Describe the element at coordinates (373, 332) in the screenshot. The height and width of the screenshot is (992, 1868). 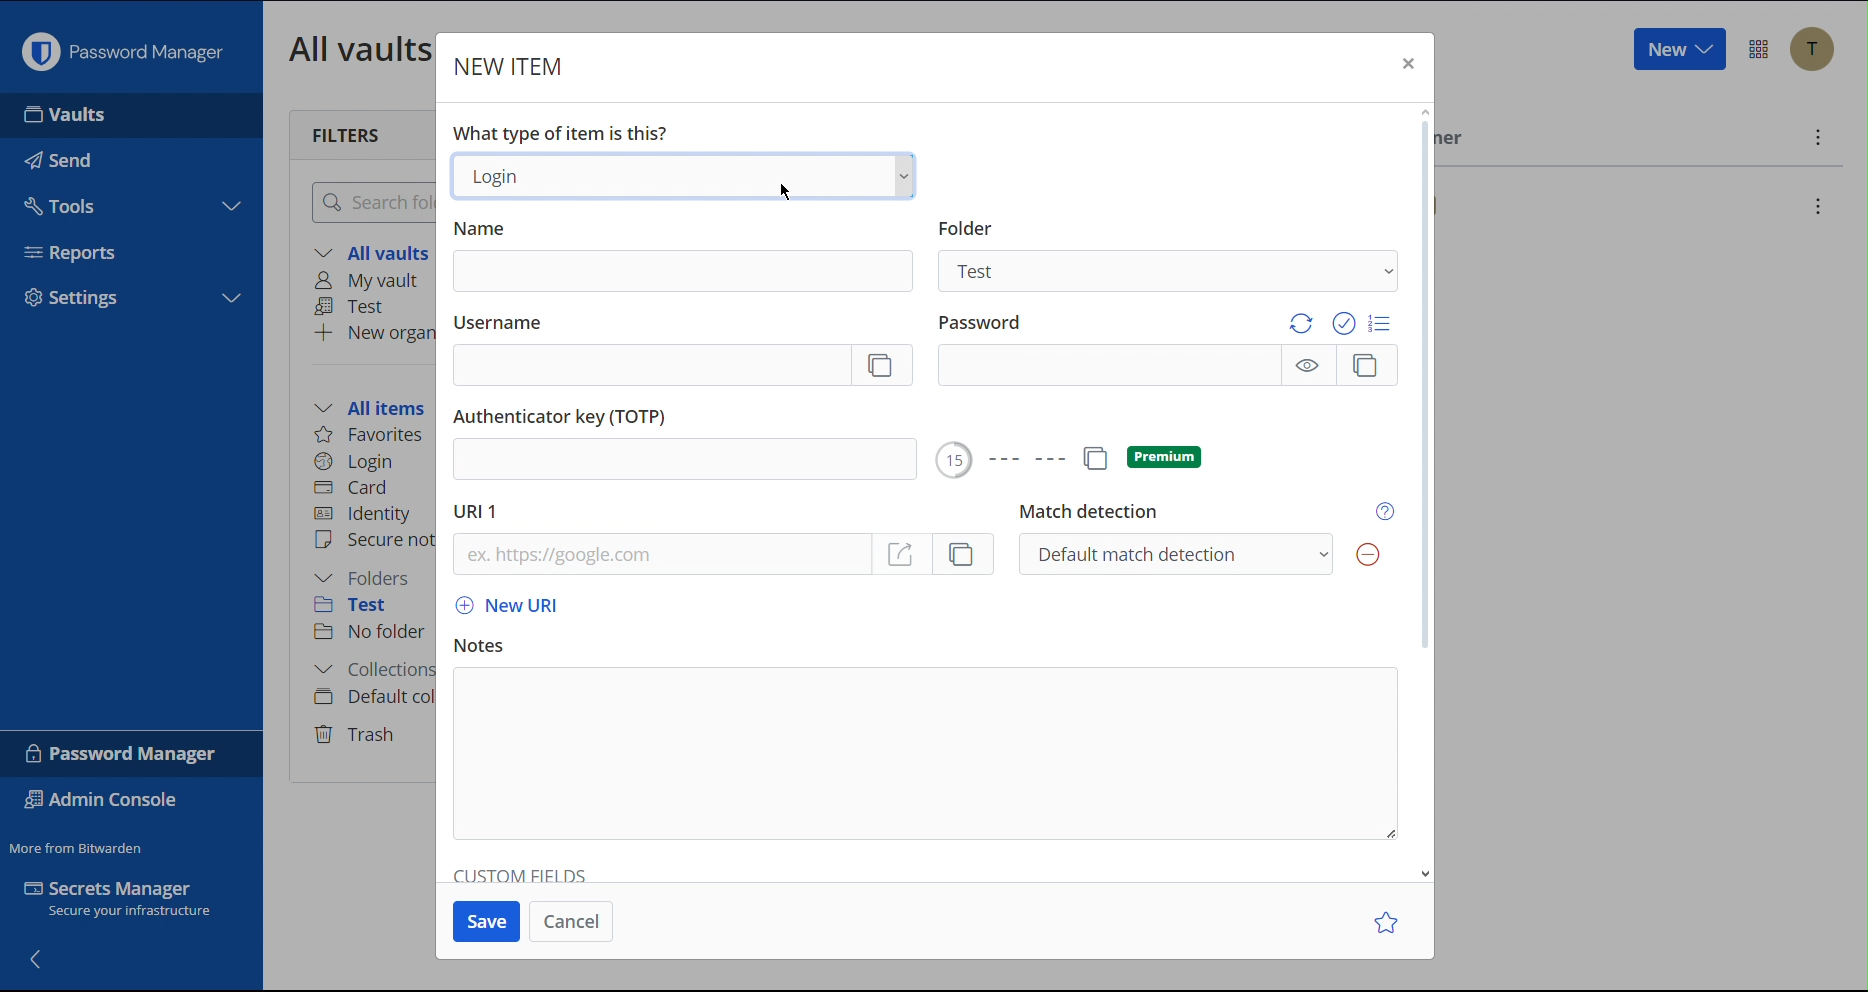
I see `New organization` at that location.